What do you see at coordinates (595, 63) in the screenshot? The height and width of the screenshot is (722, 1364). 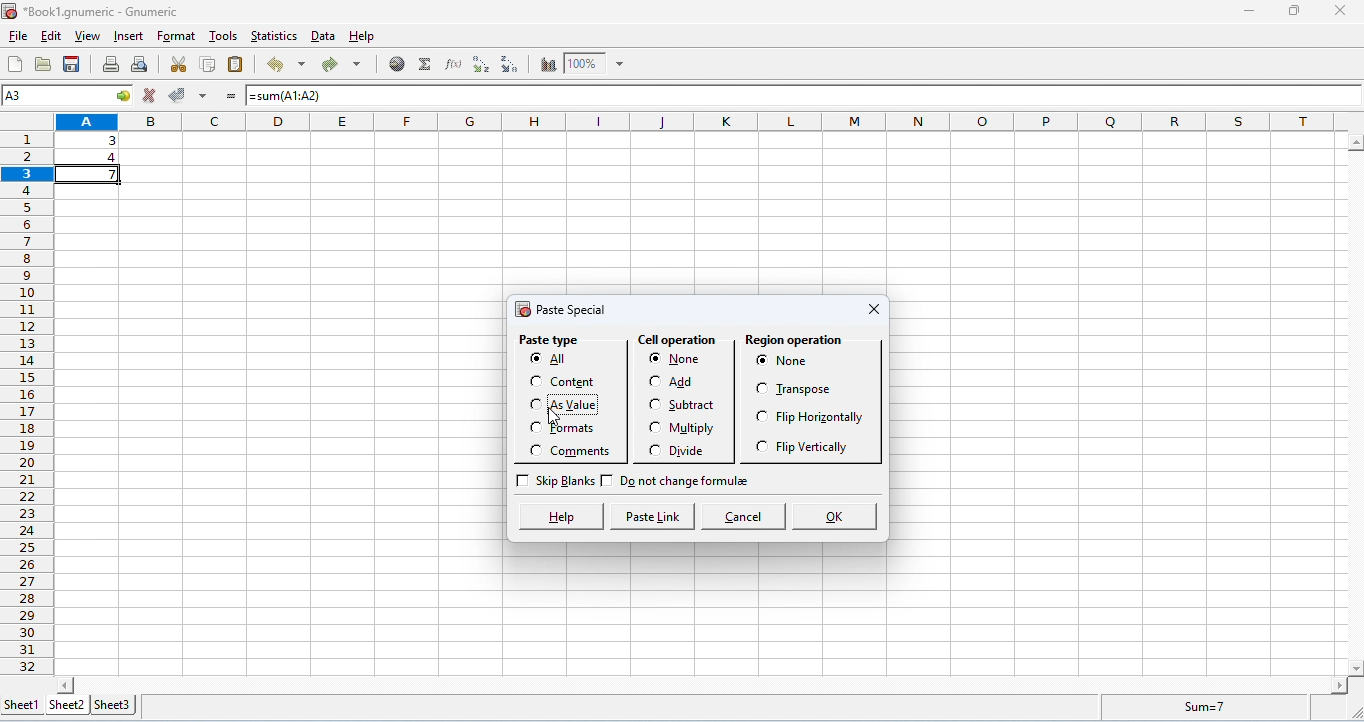 I see `zoom` at bounding box center [595, 63].